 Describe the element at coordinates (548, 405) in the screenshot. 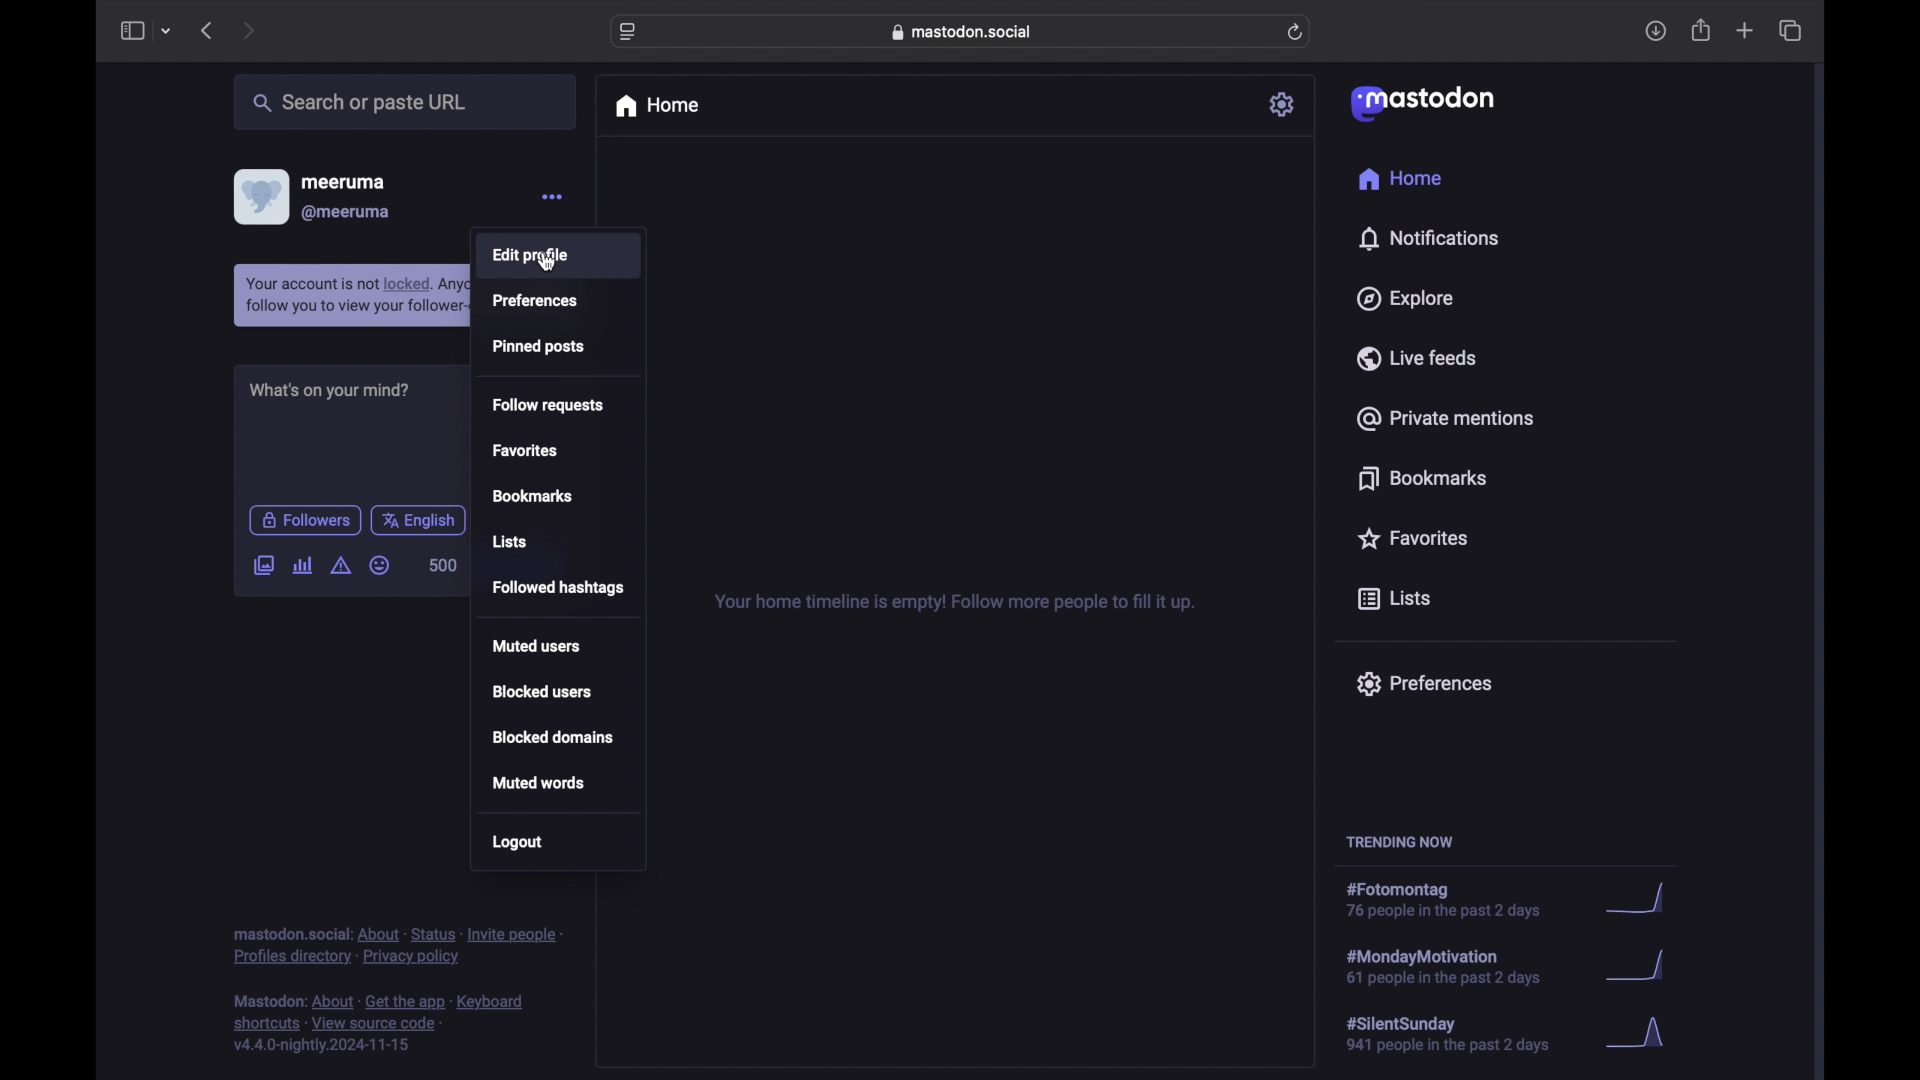

I see `follow requests` at that location.